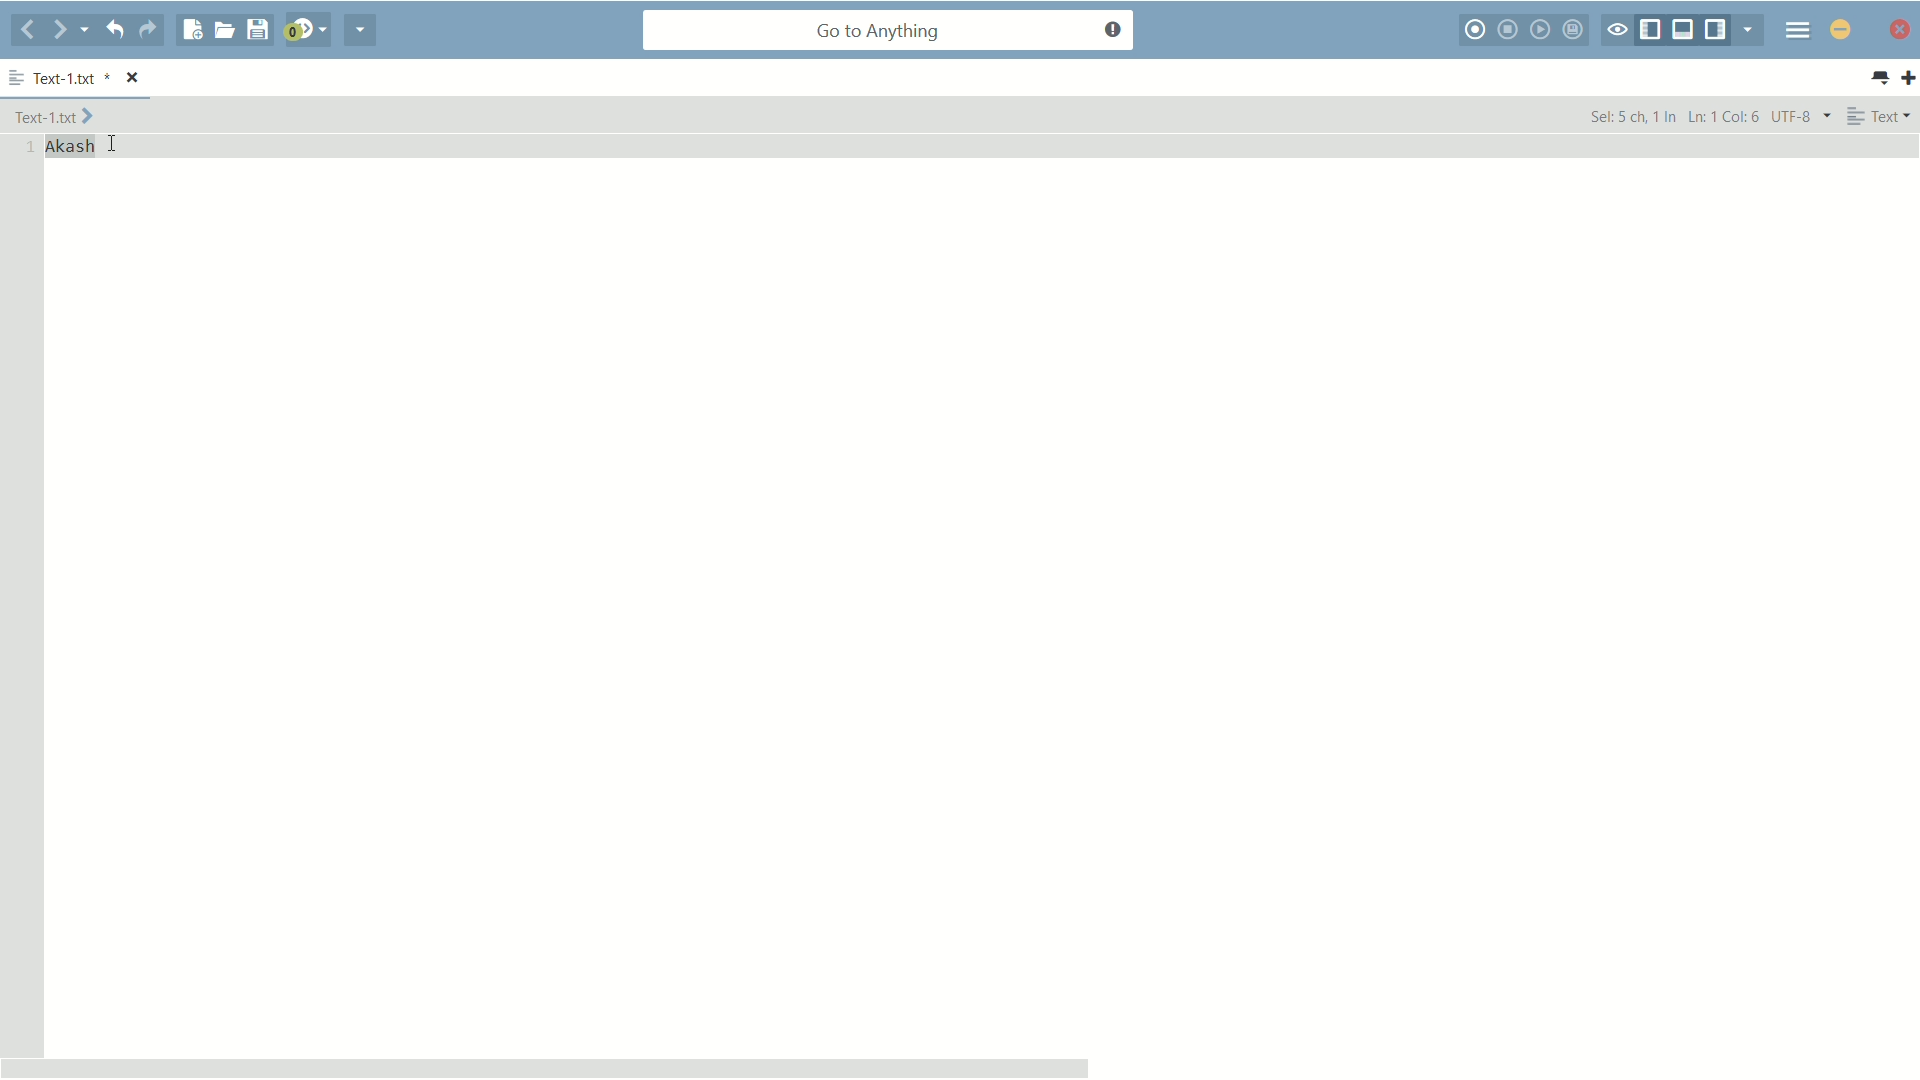 The height and width of the screenshot is (1080, 1920). What do you see at coordinates (1576, 29) in the screenshot?
I see `save macro to toolbox` at bounding box center [1576, 29].